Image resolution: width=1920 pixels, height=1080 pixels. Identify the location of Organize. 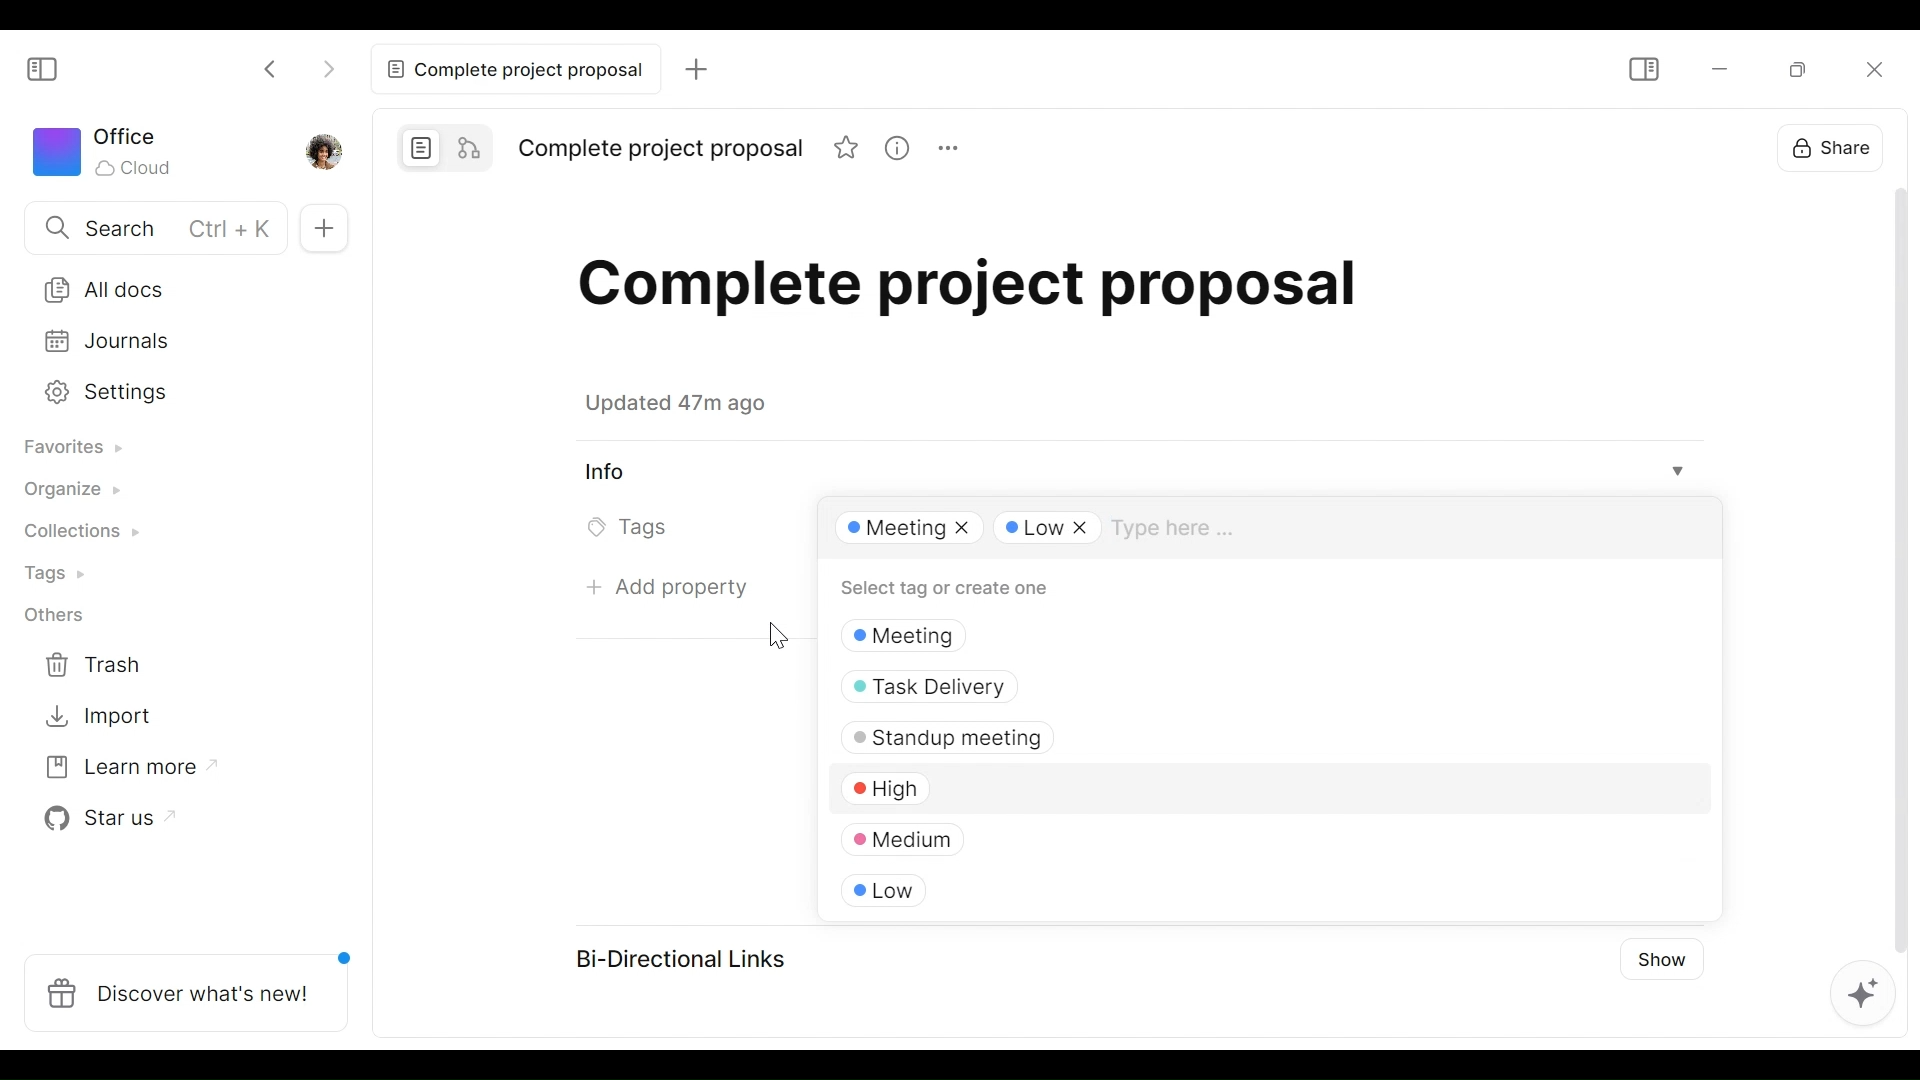
(76, 493).